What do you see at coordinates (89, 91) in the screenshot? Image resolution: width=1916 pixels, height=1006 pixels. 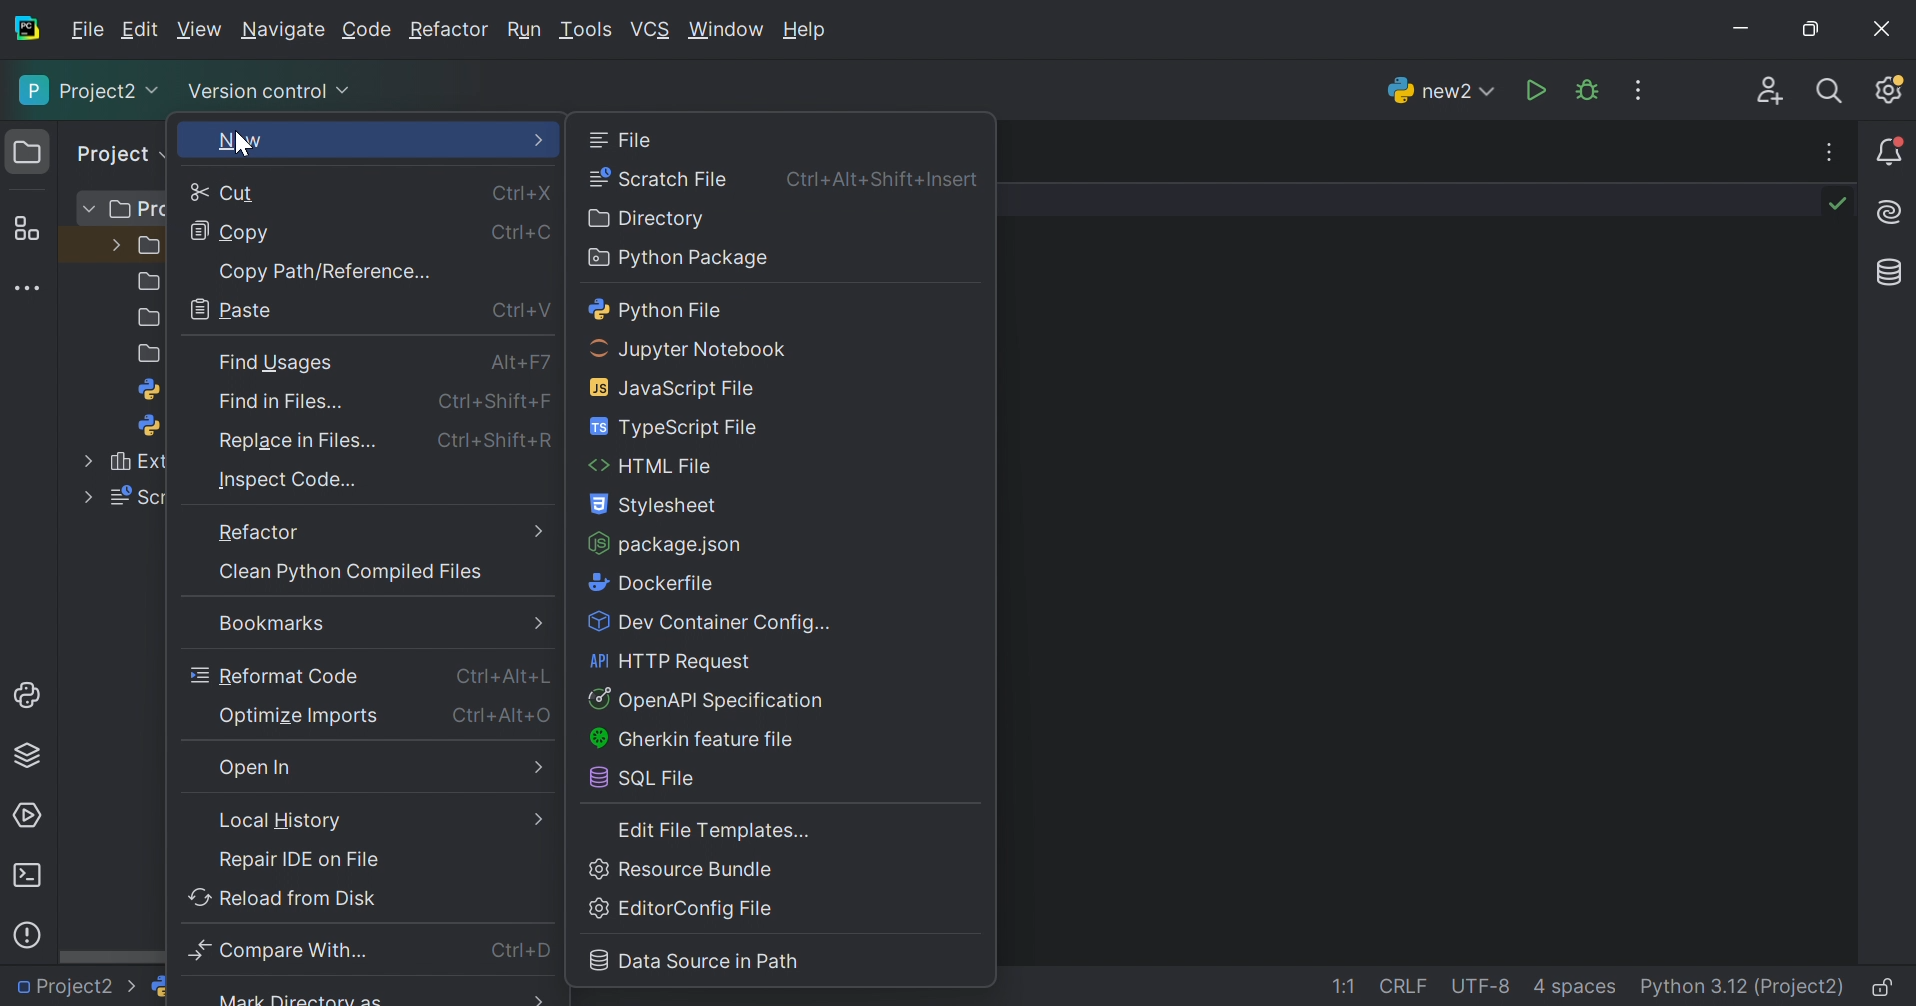 I see `Project2` at bounding box center [89, 91].